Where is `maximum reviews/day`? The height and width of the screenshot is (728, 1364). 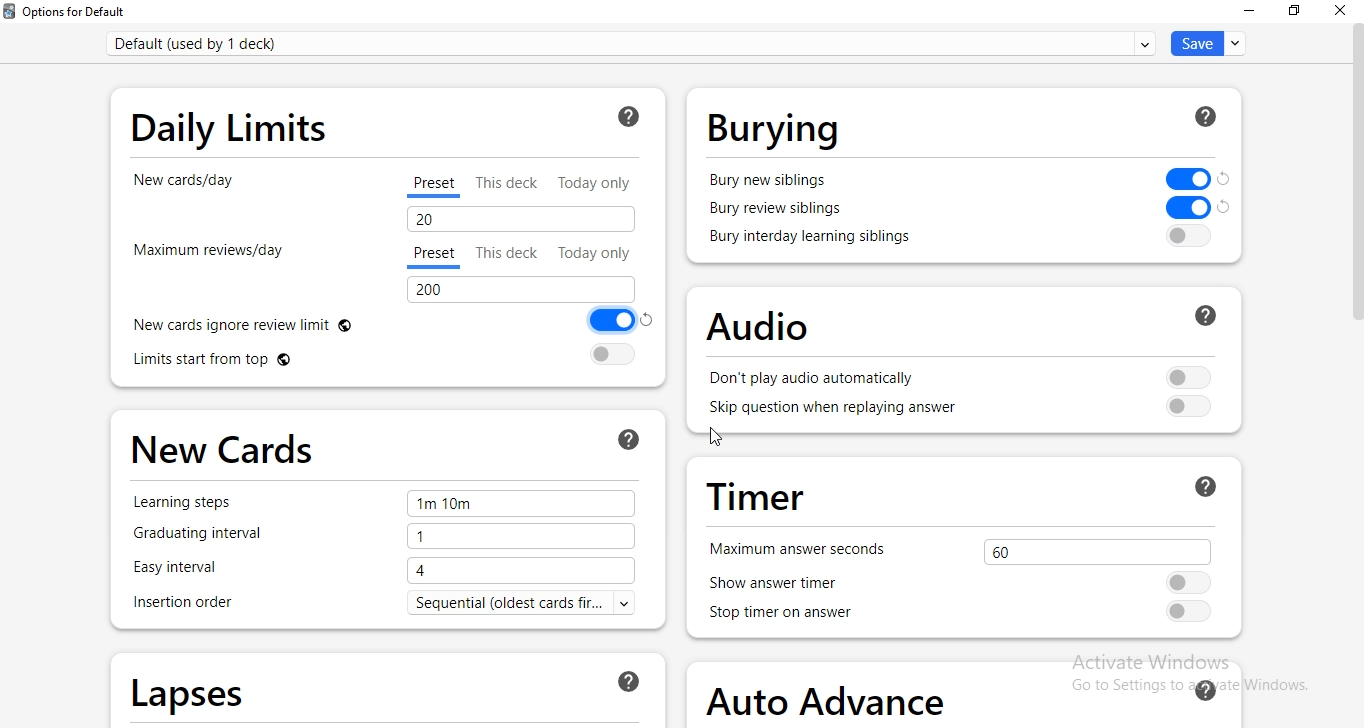
maximum reviews/day is located at coordinates (206, 259).